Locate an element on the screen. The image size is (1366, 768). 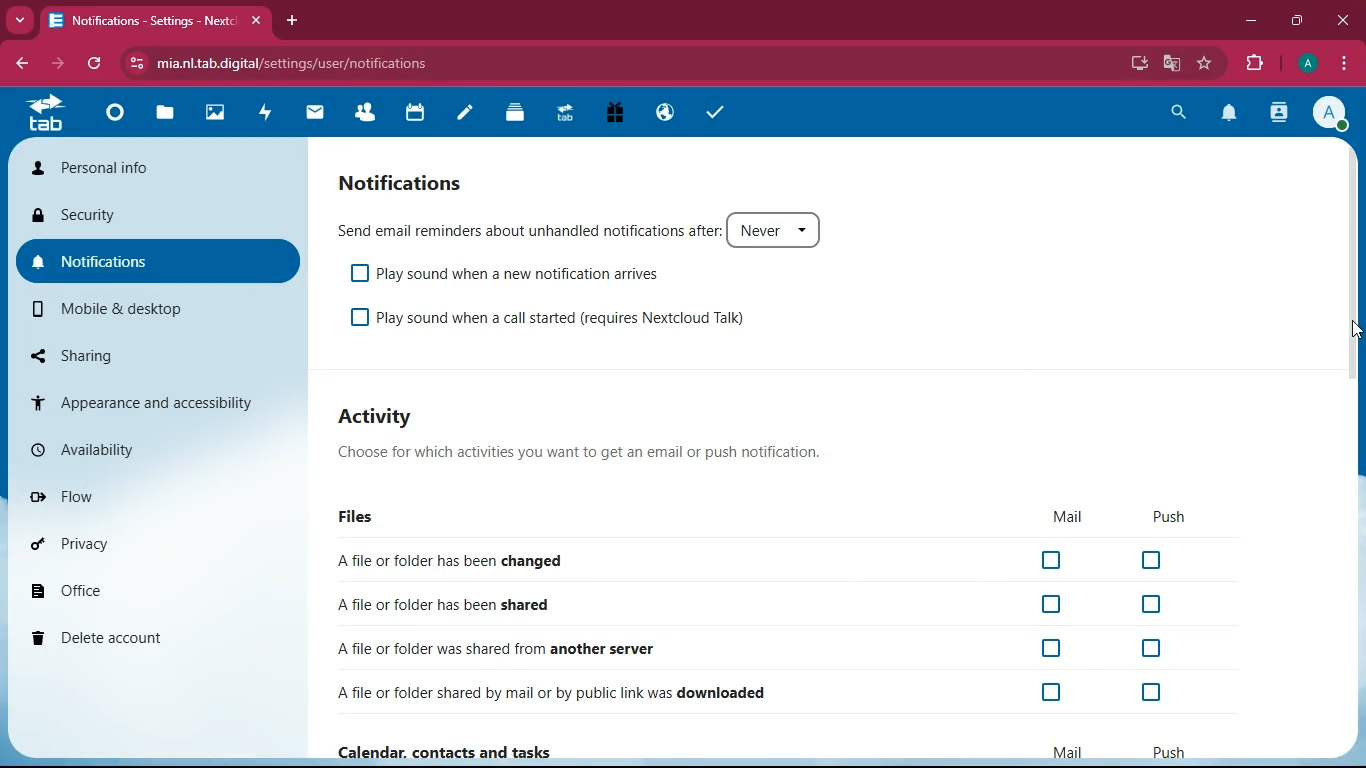
tasks is located at coordinates (712, 112).